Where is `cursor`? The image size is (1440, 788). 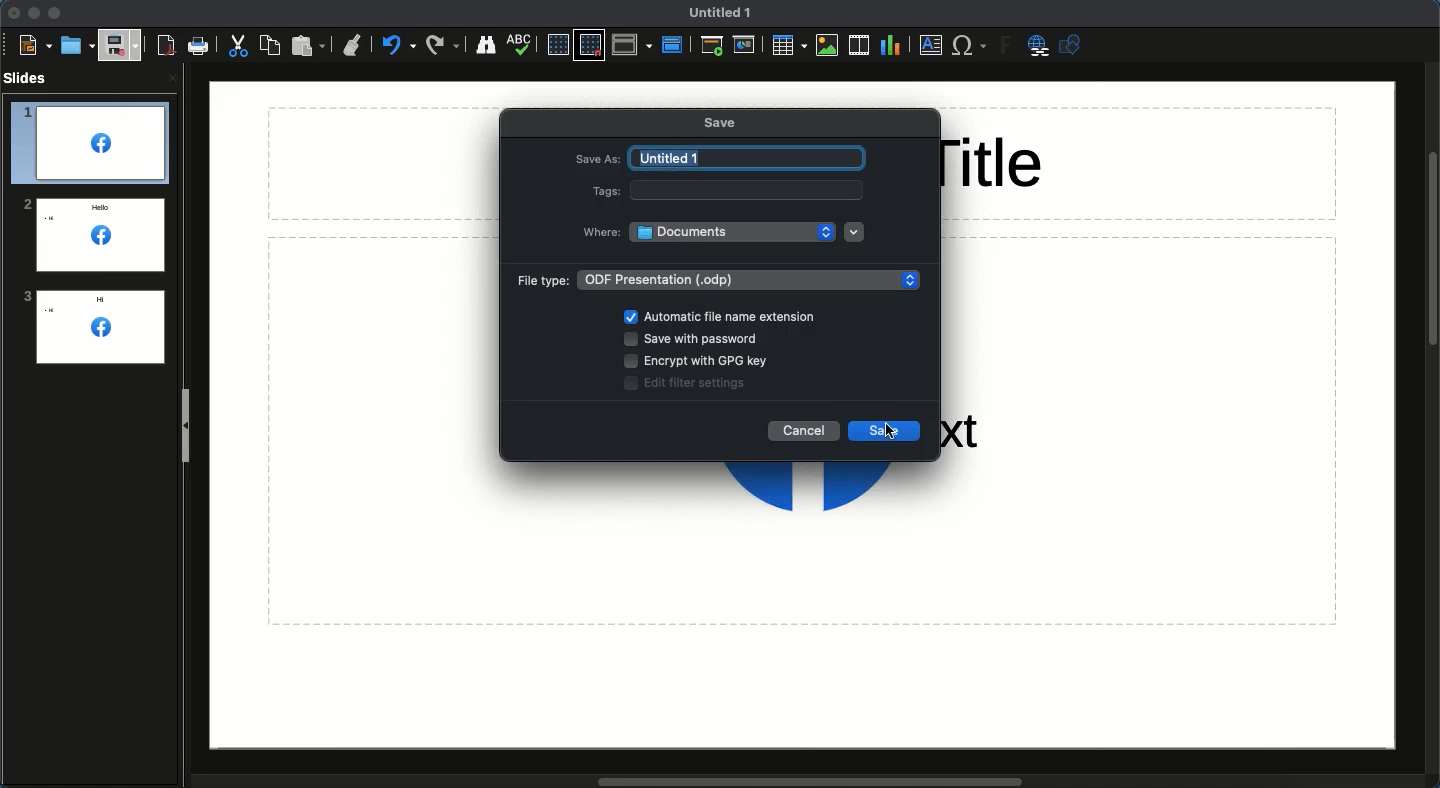 cursor is located at coordinates (886, 432).